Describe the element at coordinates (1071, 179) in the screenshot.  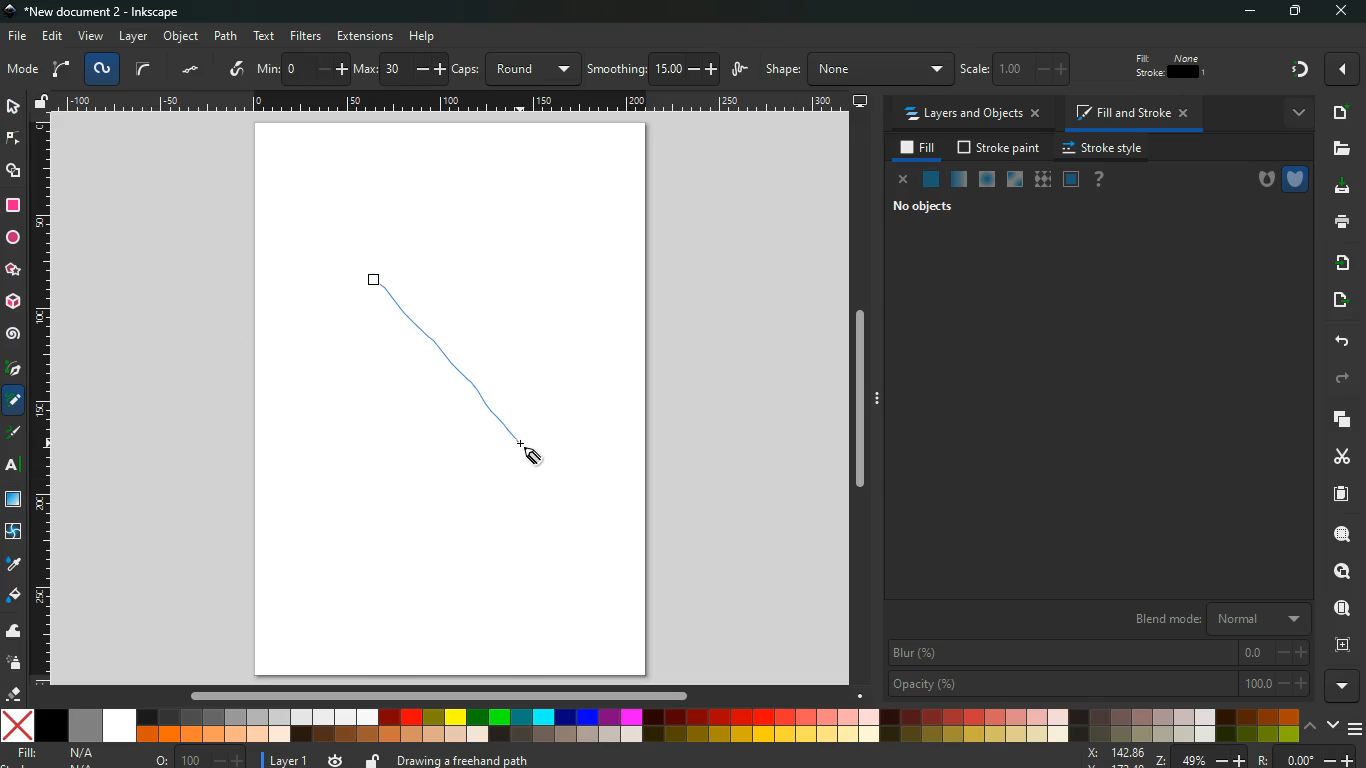
I see `frame` at that location.